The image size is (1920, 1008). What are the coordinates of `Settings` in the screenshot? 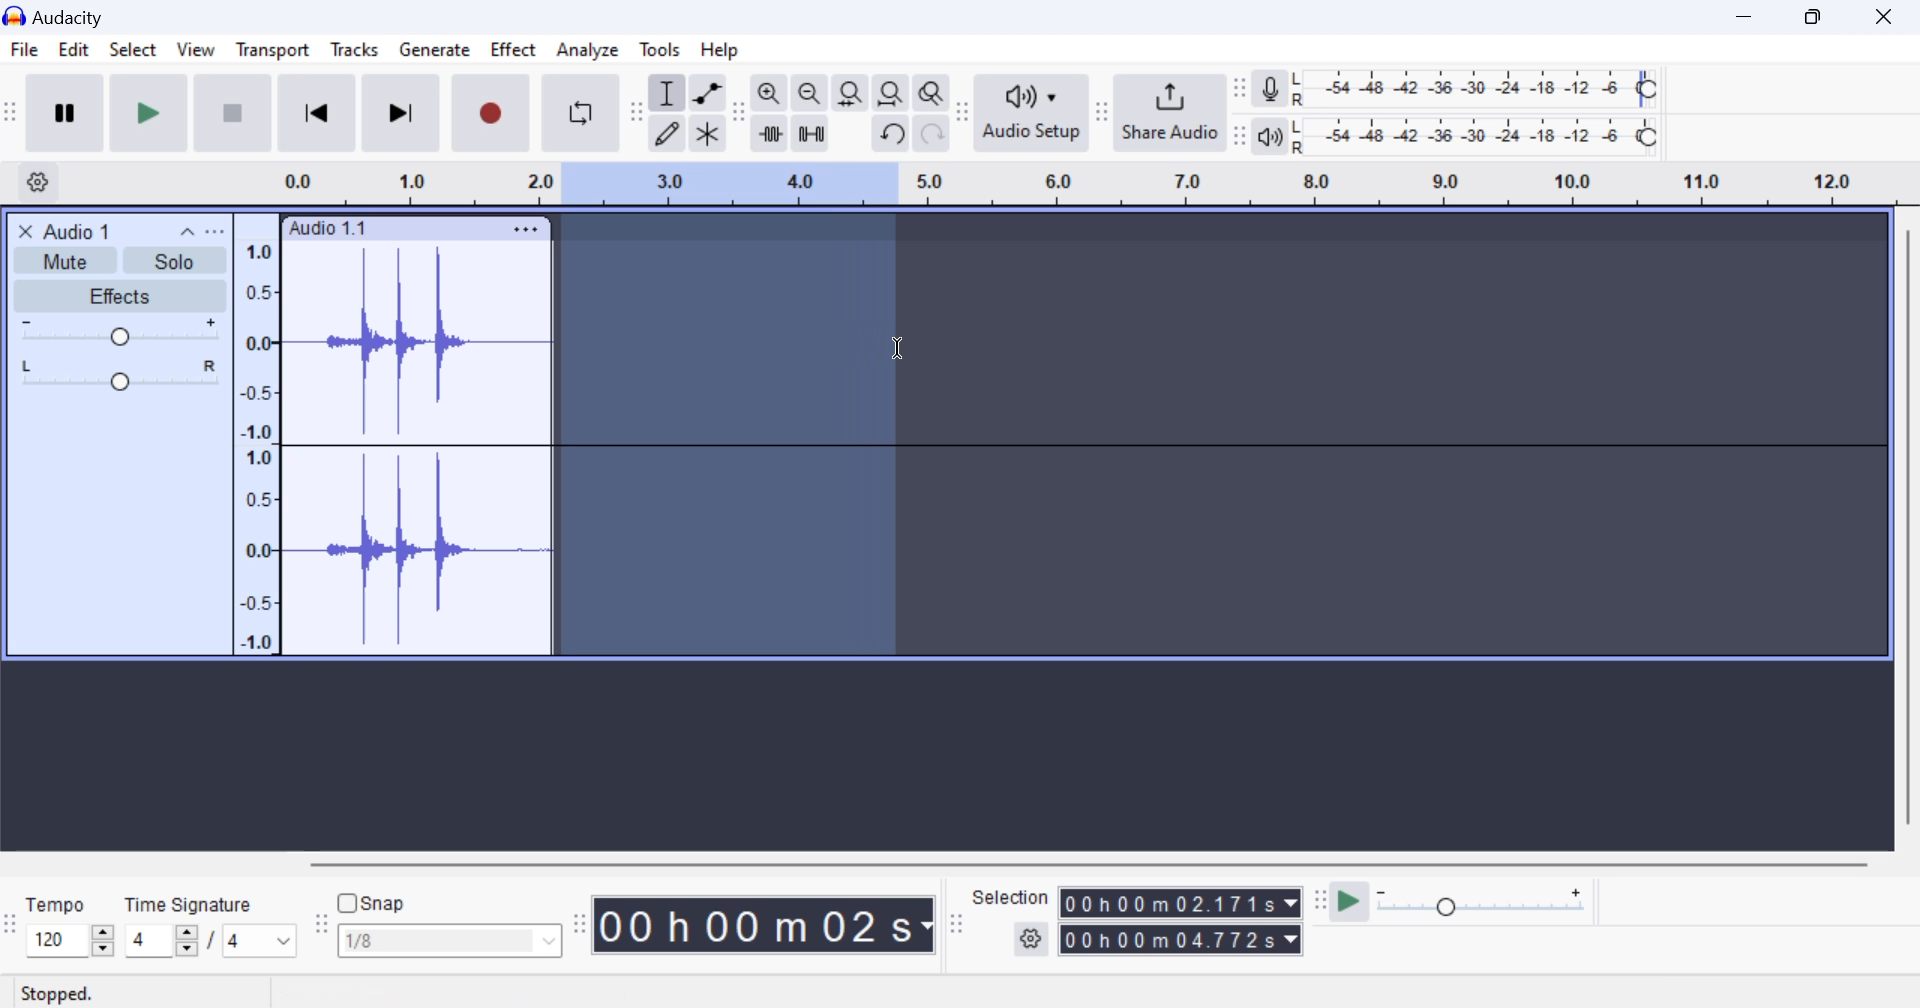 It's located at (41, 181).